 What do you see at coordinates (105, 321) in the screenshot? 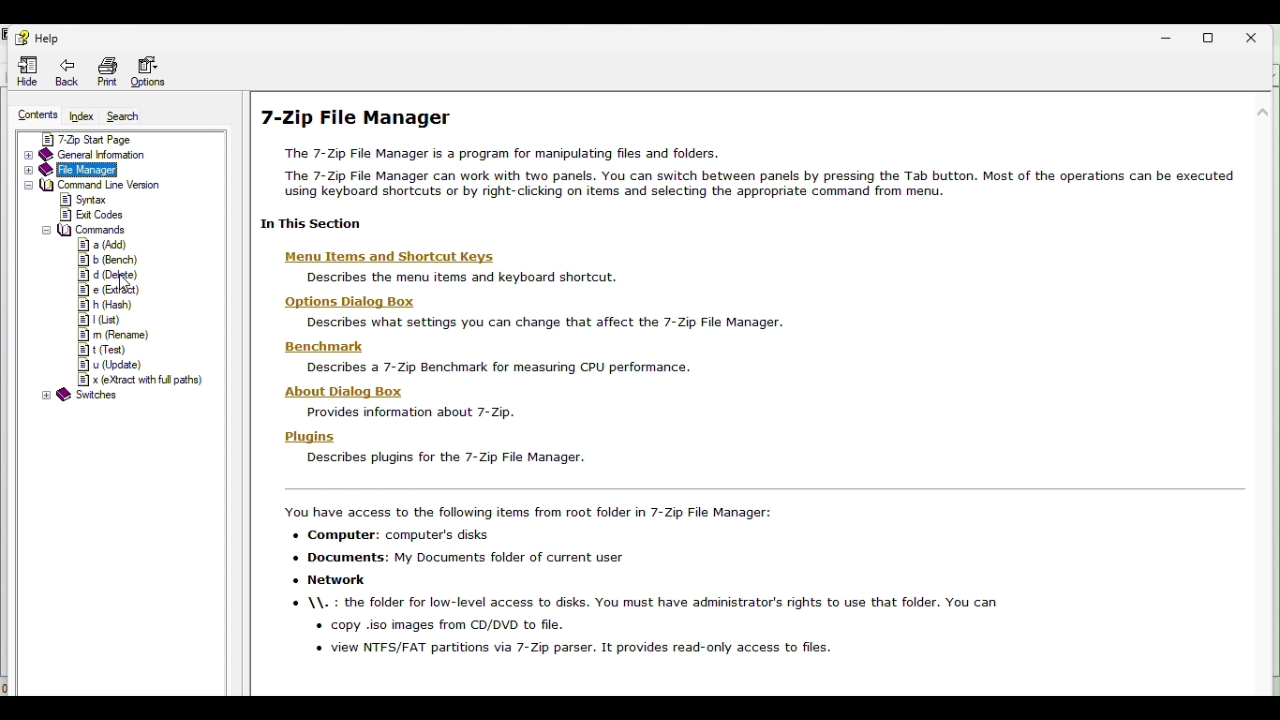
I see `l` at bounding box center [105, 321].